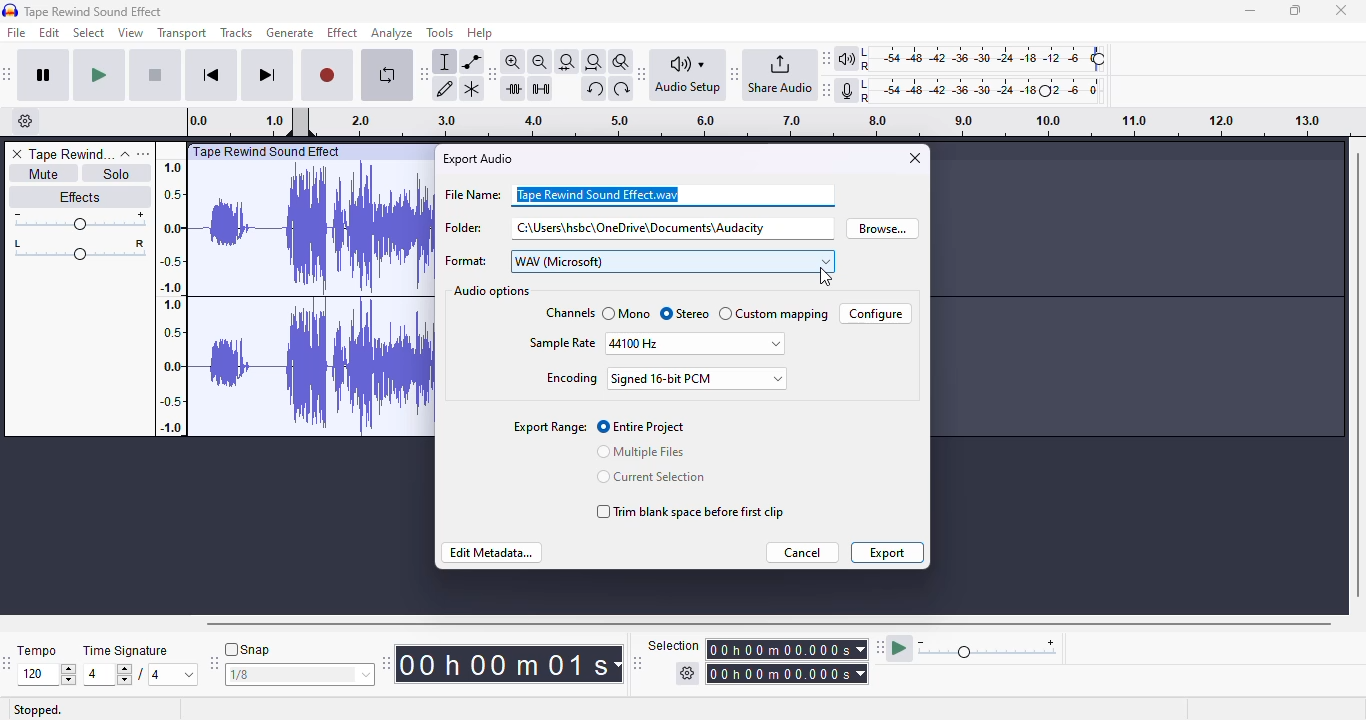 This screenshot has width=1366, height=720. What do you see at coordinates (328, 77) in the screenshot?
I see `record` at bounding box center [328, 77].